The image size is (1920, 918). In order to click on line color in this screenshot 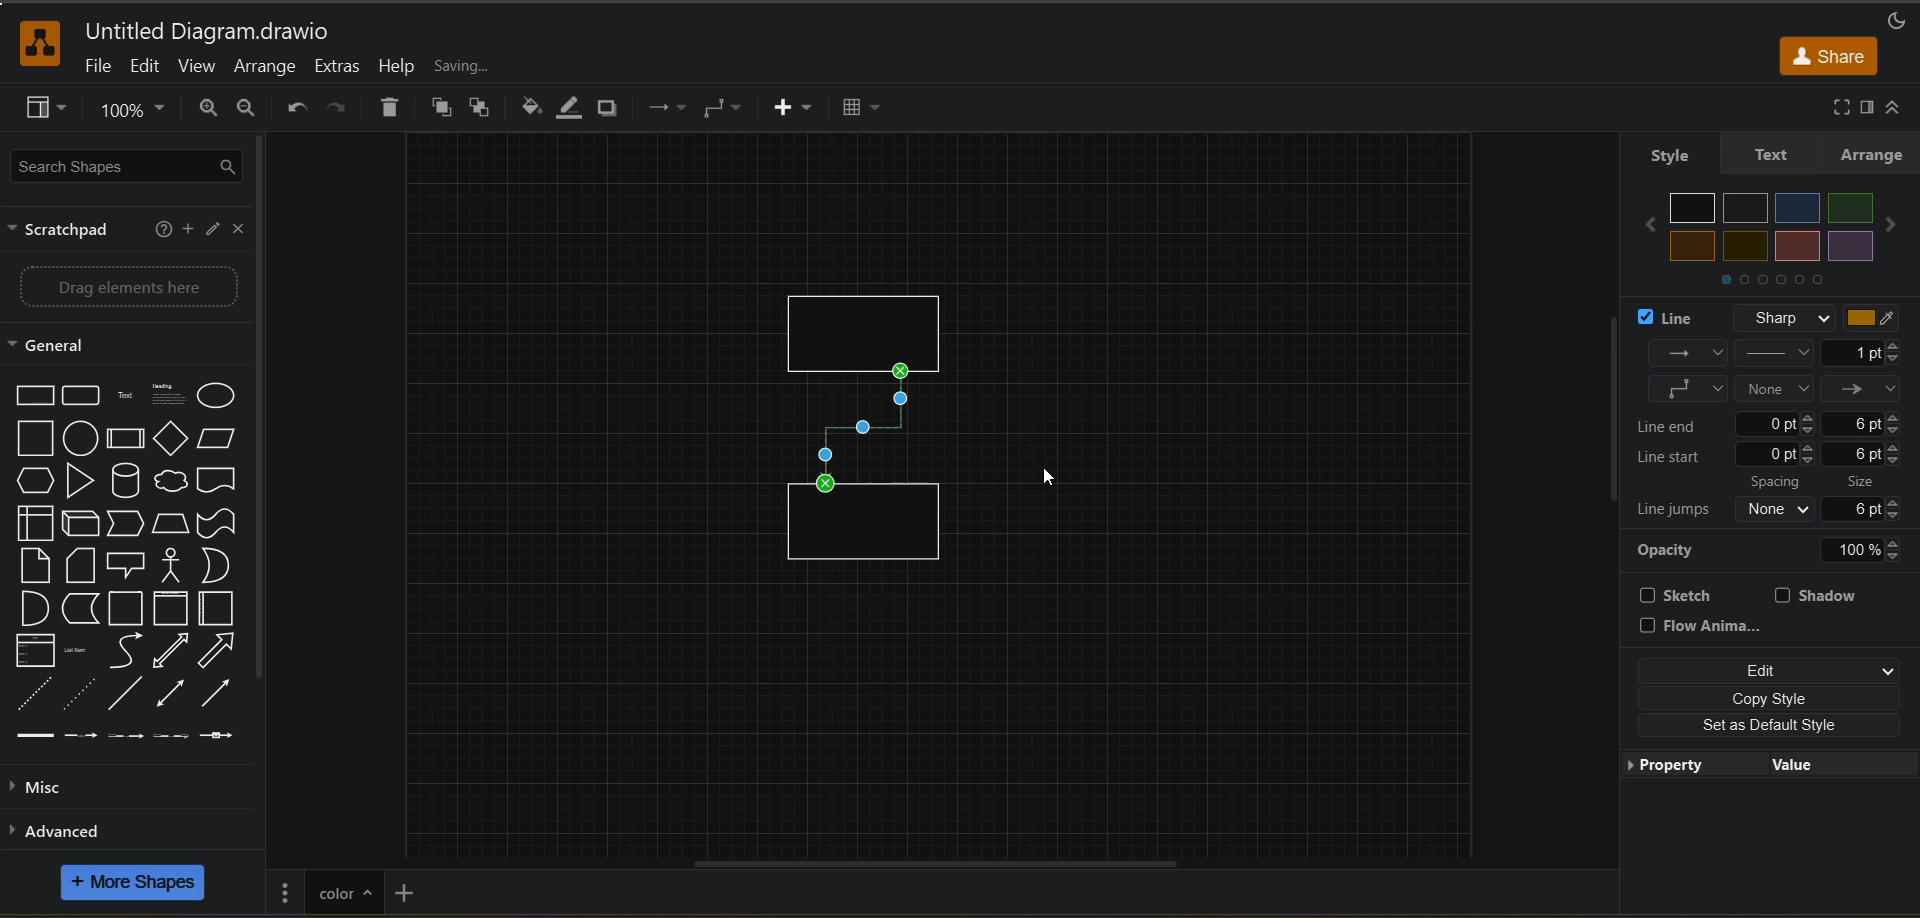, I will do `click(573, 108)`.